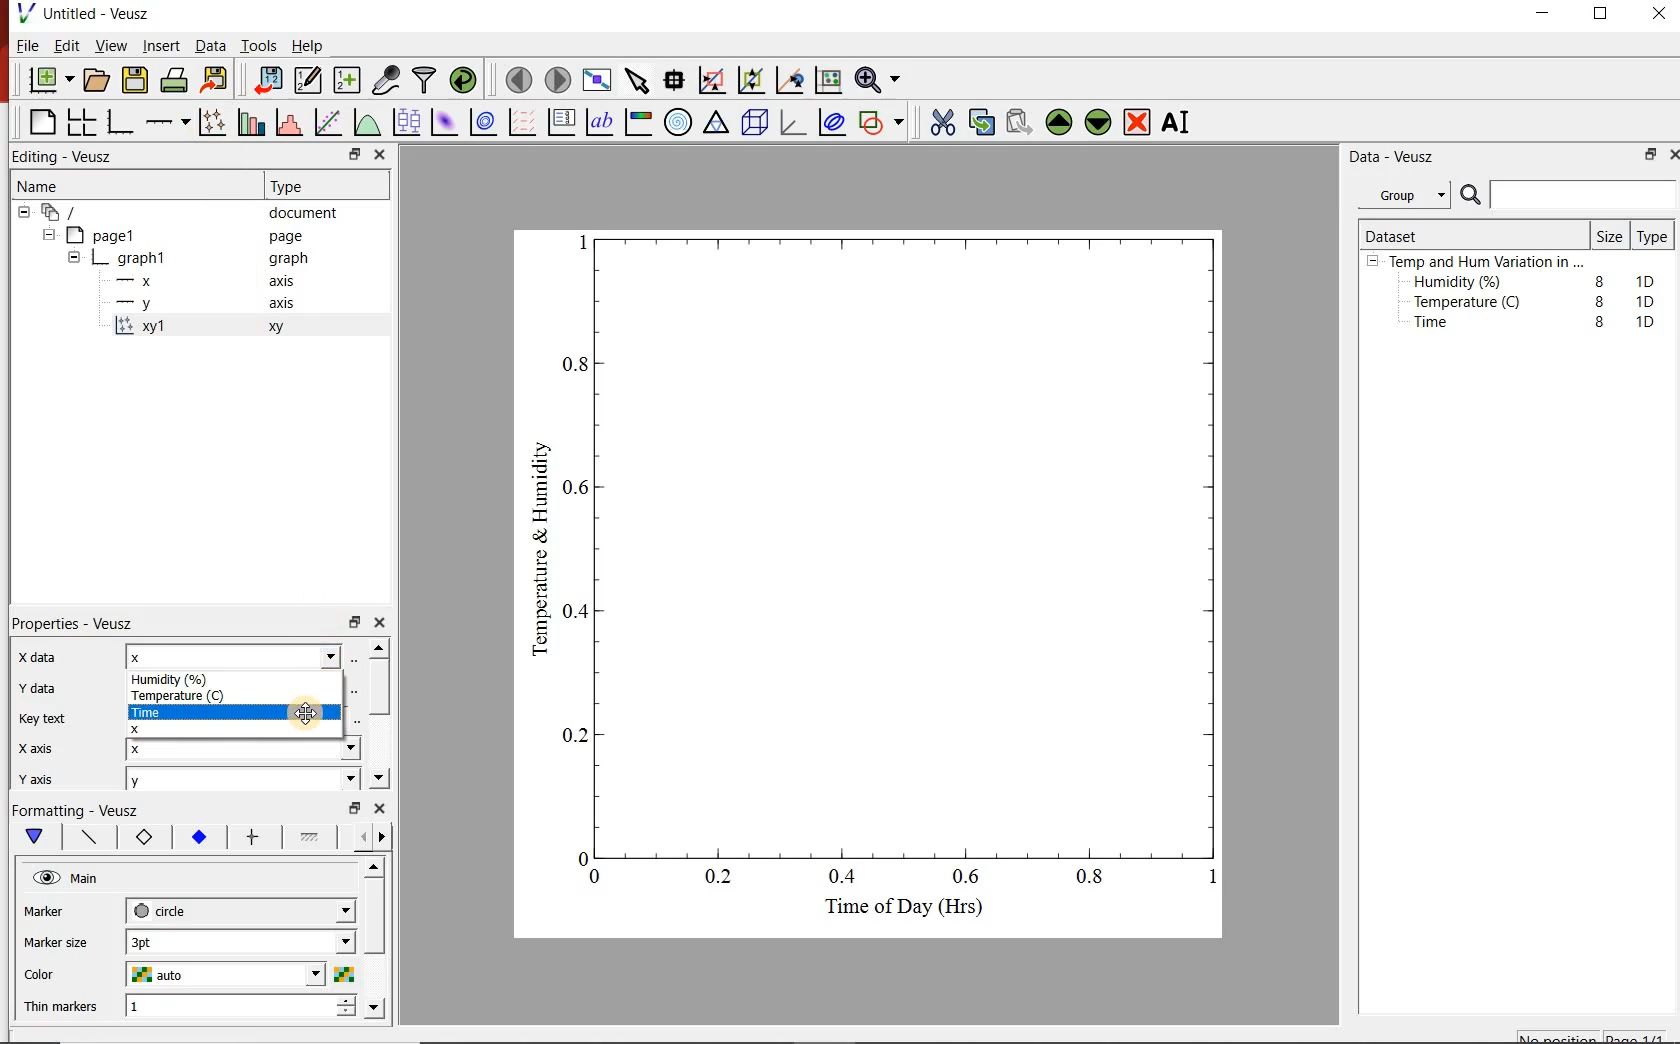 The height and width of the screenshot is (1044, 1680). Describe the element at coordinates (386, 837) in the screenshot. I see `go forward` at that location.